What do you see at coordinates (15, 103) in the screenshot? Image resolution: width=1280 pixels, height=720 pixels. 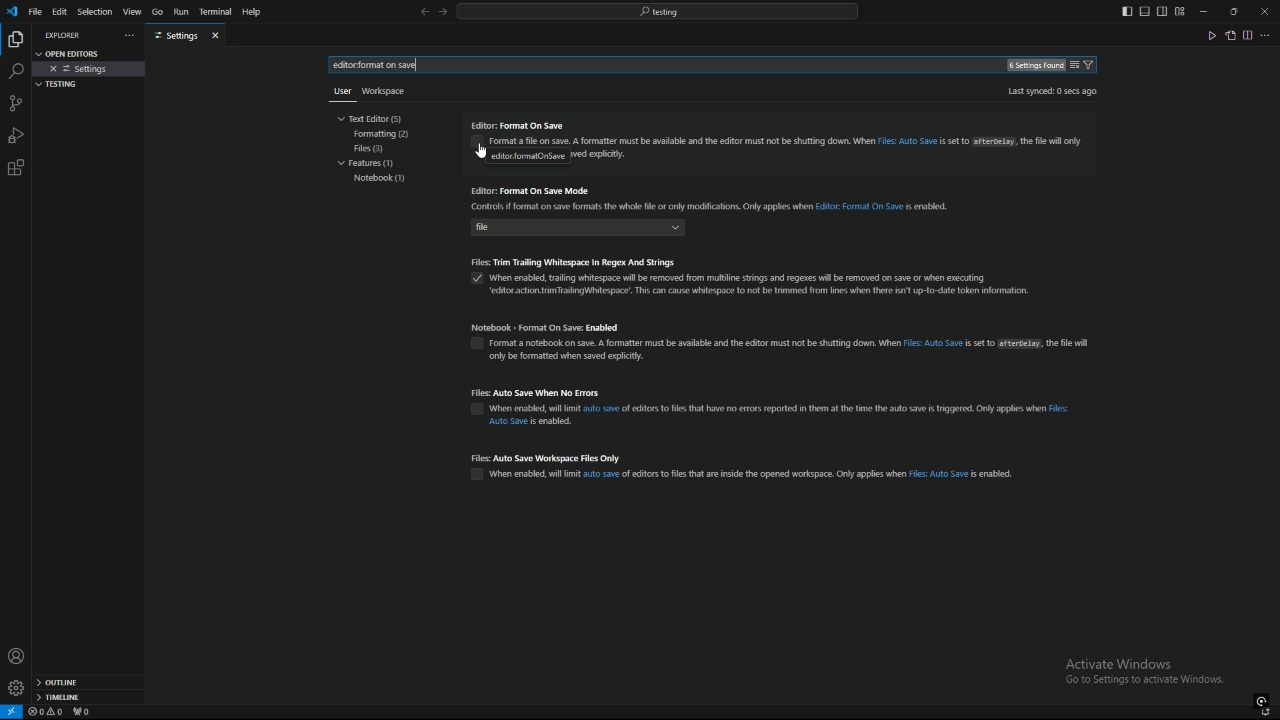 I see `source control` at bounding box center [15, 103].